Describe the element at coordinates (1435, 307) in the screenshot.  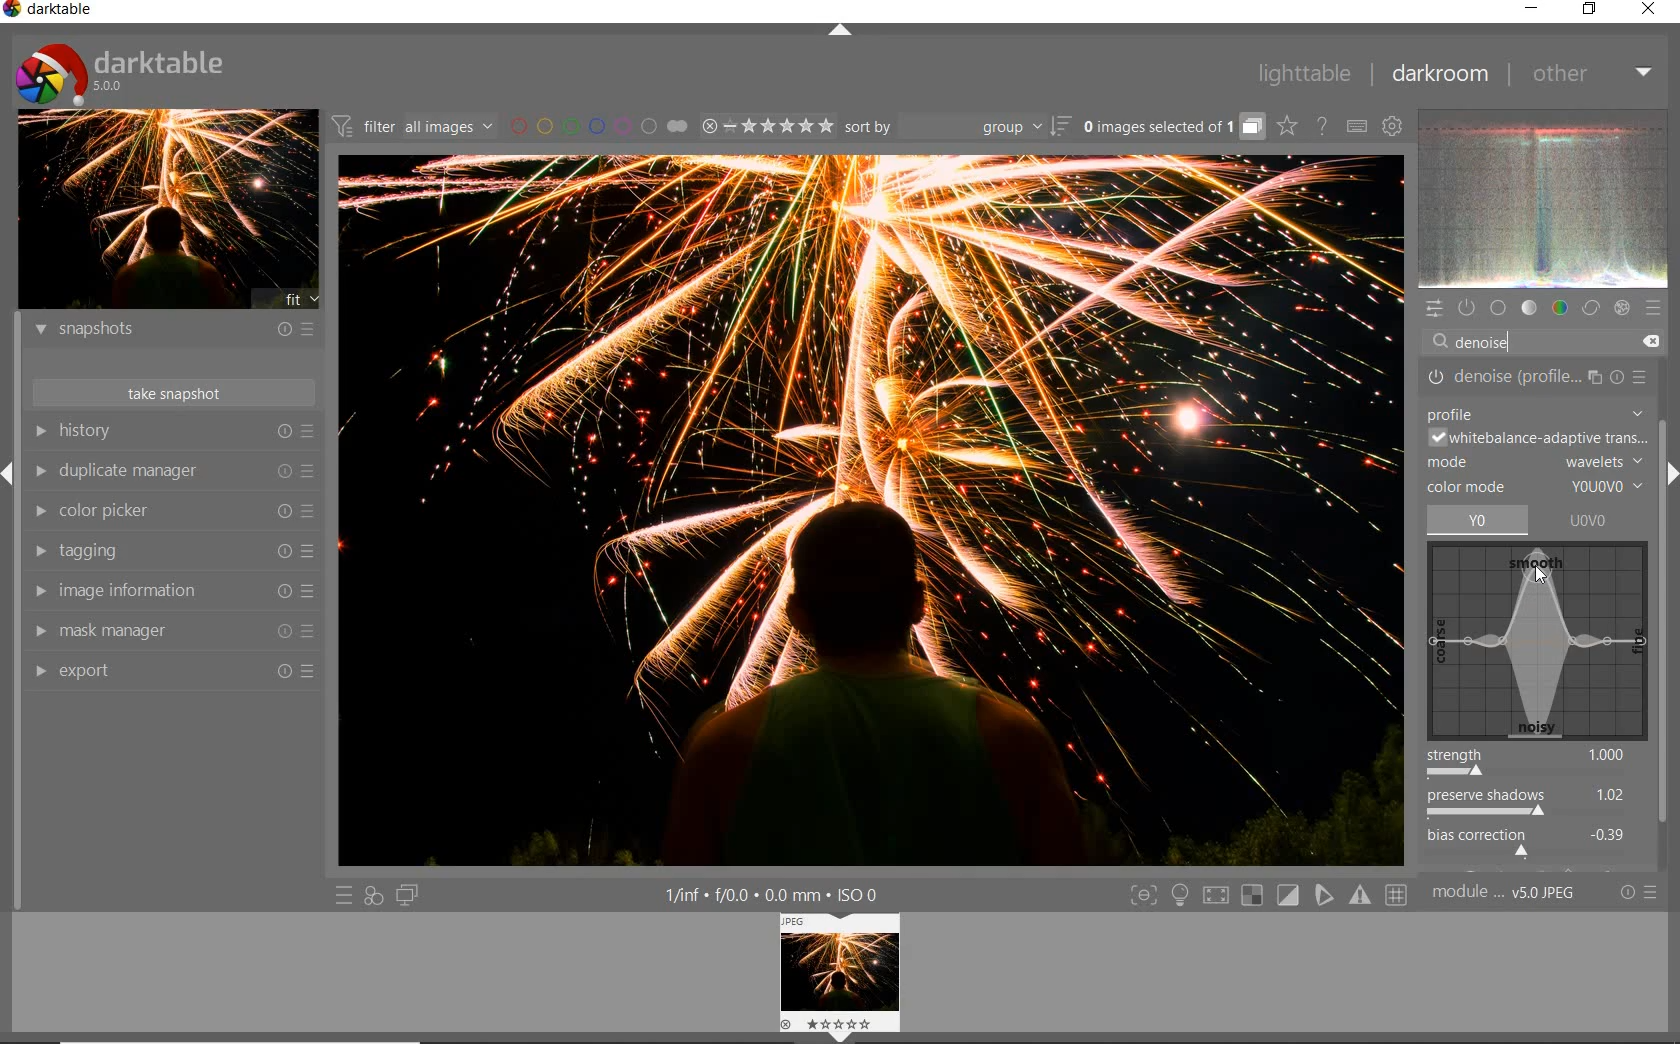
I see `quick access panel` at that location.